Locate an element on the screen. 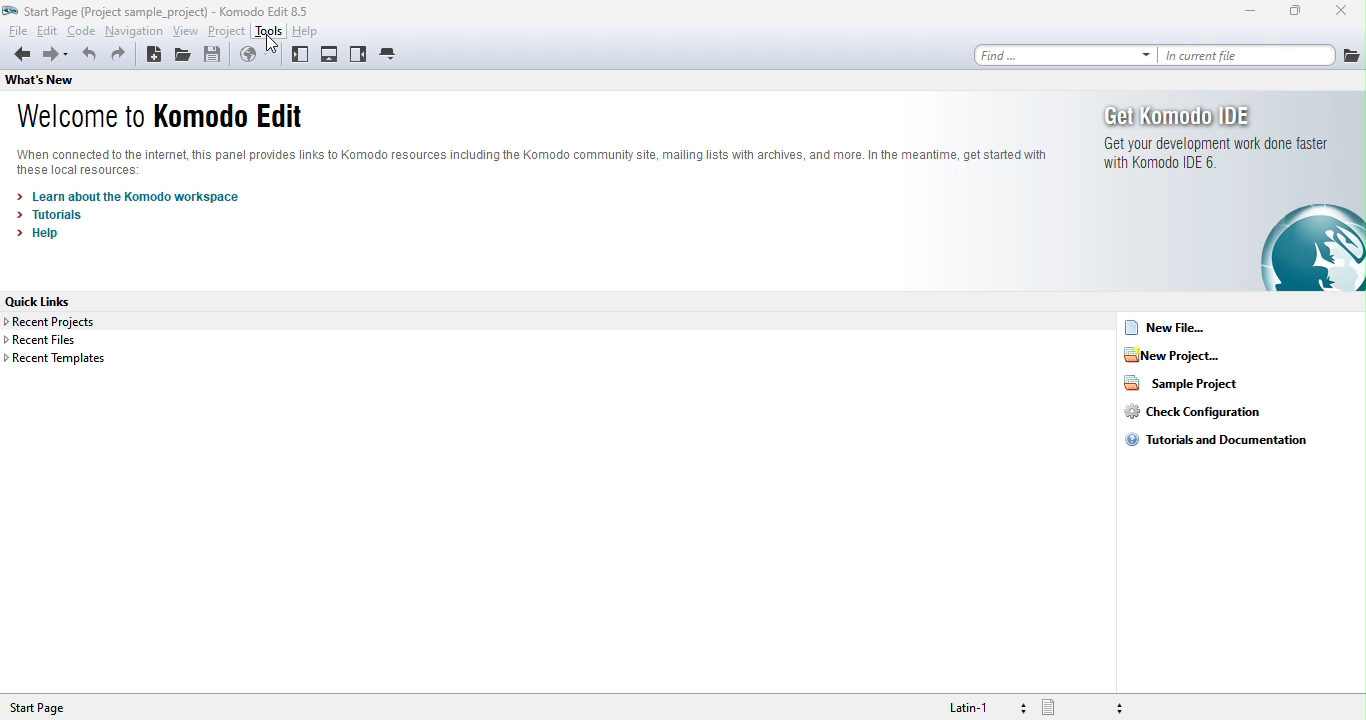 Image resolution: width=1366 pixels, height=720 pixels. recent projects is located at coordinates (59, 322).